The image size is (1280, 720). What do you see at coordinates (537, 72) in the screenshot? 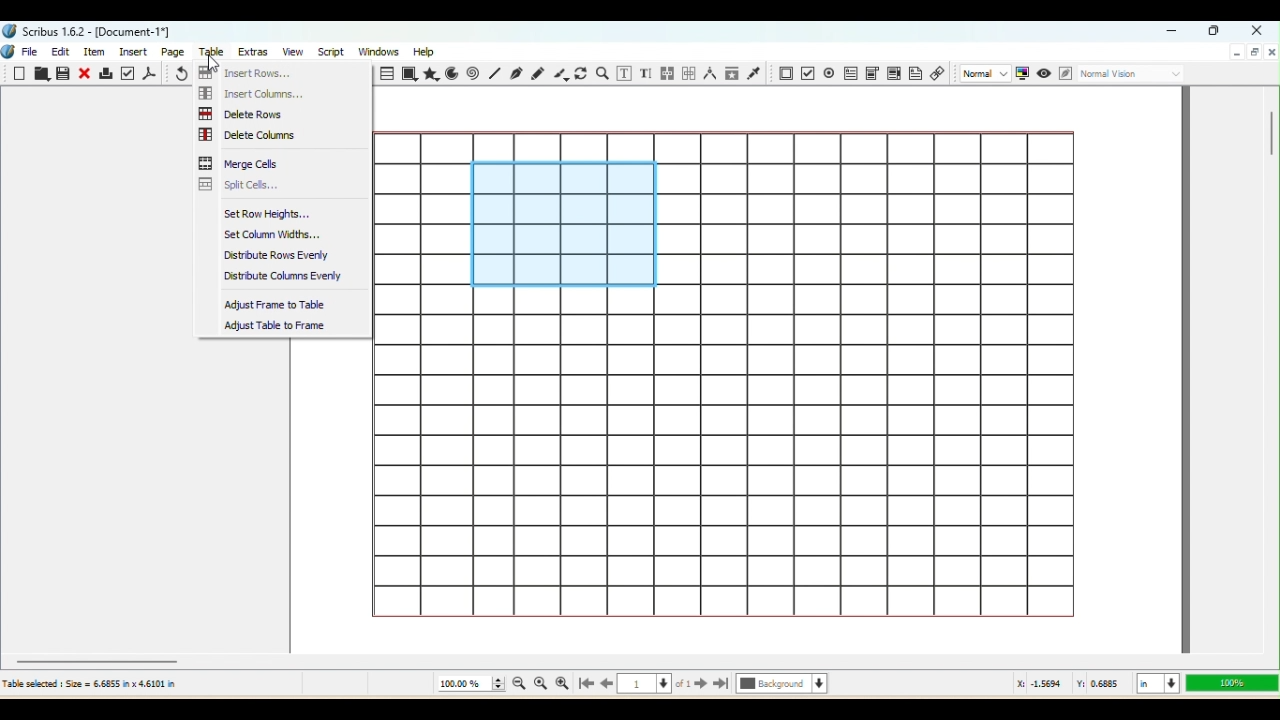
I see `Freehand line` at bounding box center [537, 72].